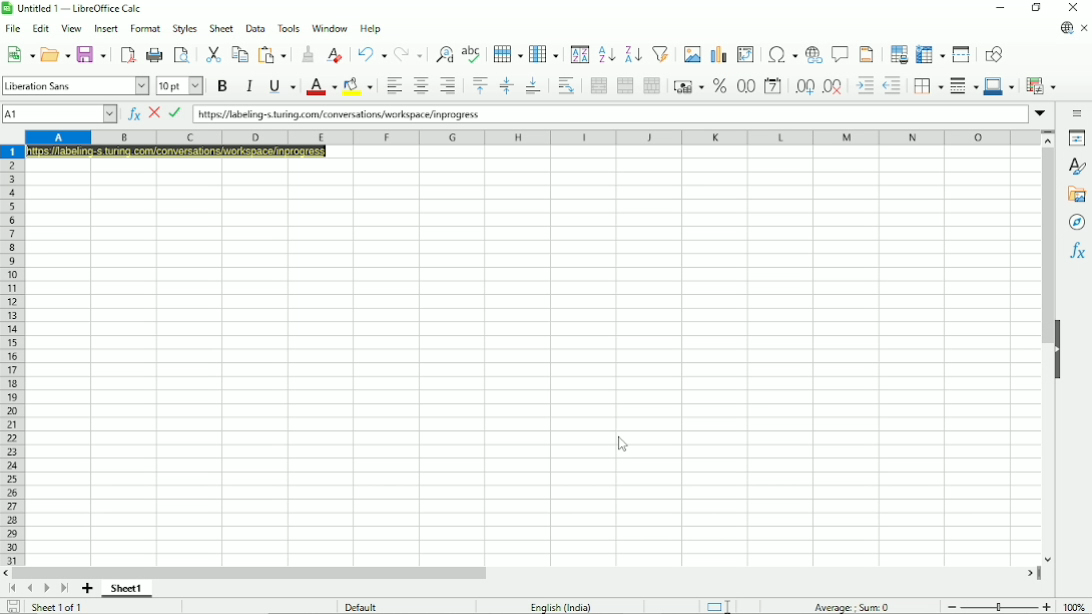 Image resolution: width=1092 pixels, height=614 pixels. Describe the element at coordinates (274, 54) in the screenshot. I see `Paste` at that location.